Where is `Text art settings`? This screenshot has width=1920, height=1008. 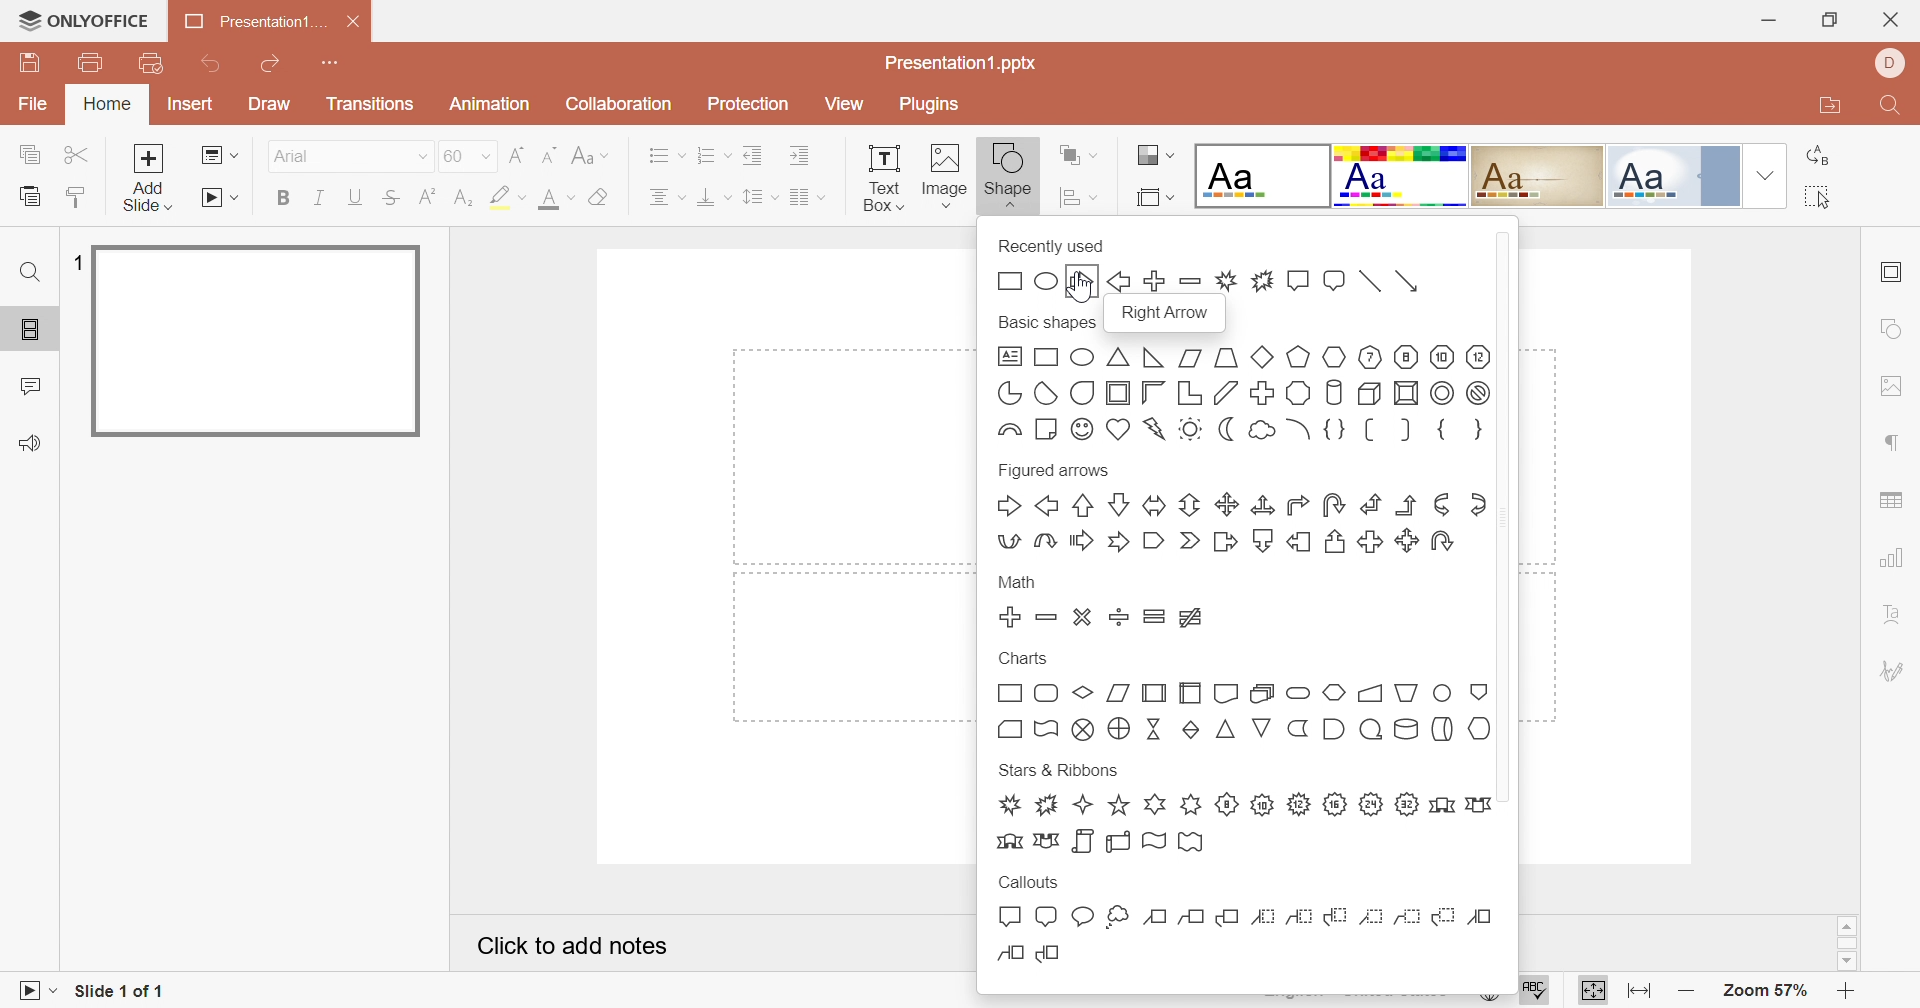
Text art settings is located at coordinates (1893, 613).